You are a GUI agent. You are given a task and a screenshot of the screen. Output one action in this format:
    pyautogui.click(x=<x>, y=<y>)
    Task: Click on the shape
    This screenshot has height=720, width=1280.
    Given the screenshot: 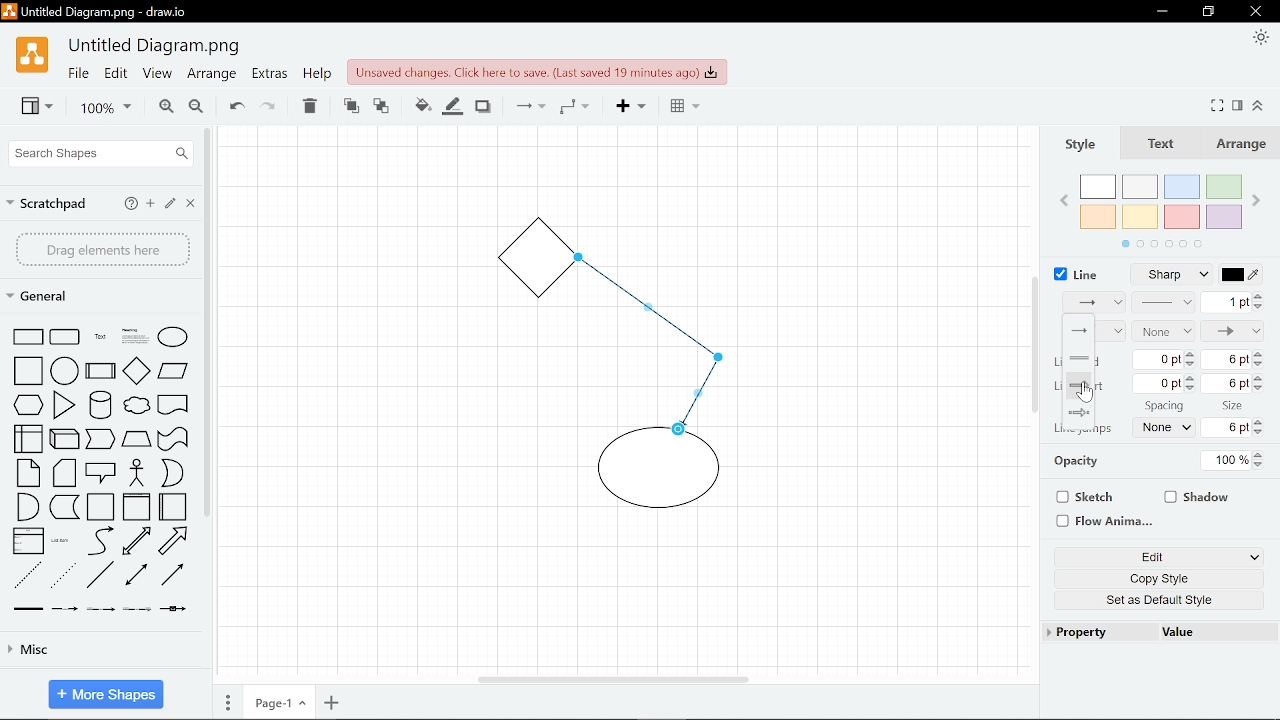 What is the action you would take?
    pyautogui.click(x=27, y=575)
    